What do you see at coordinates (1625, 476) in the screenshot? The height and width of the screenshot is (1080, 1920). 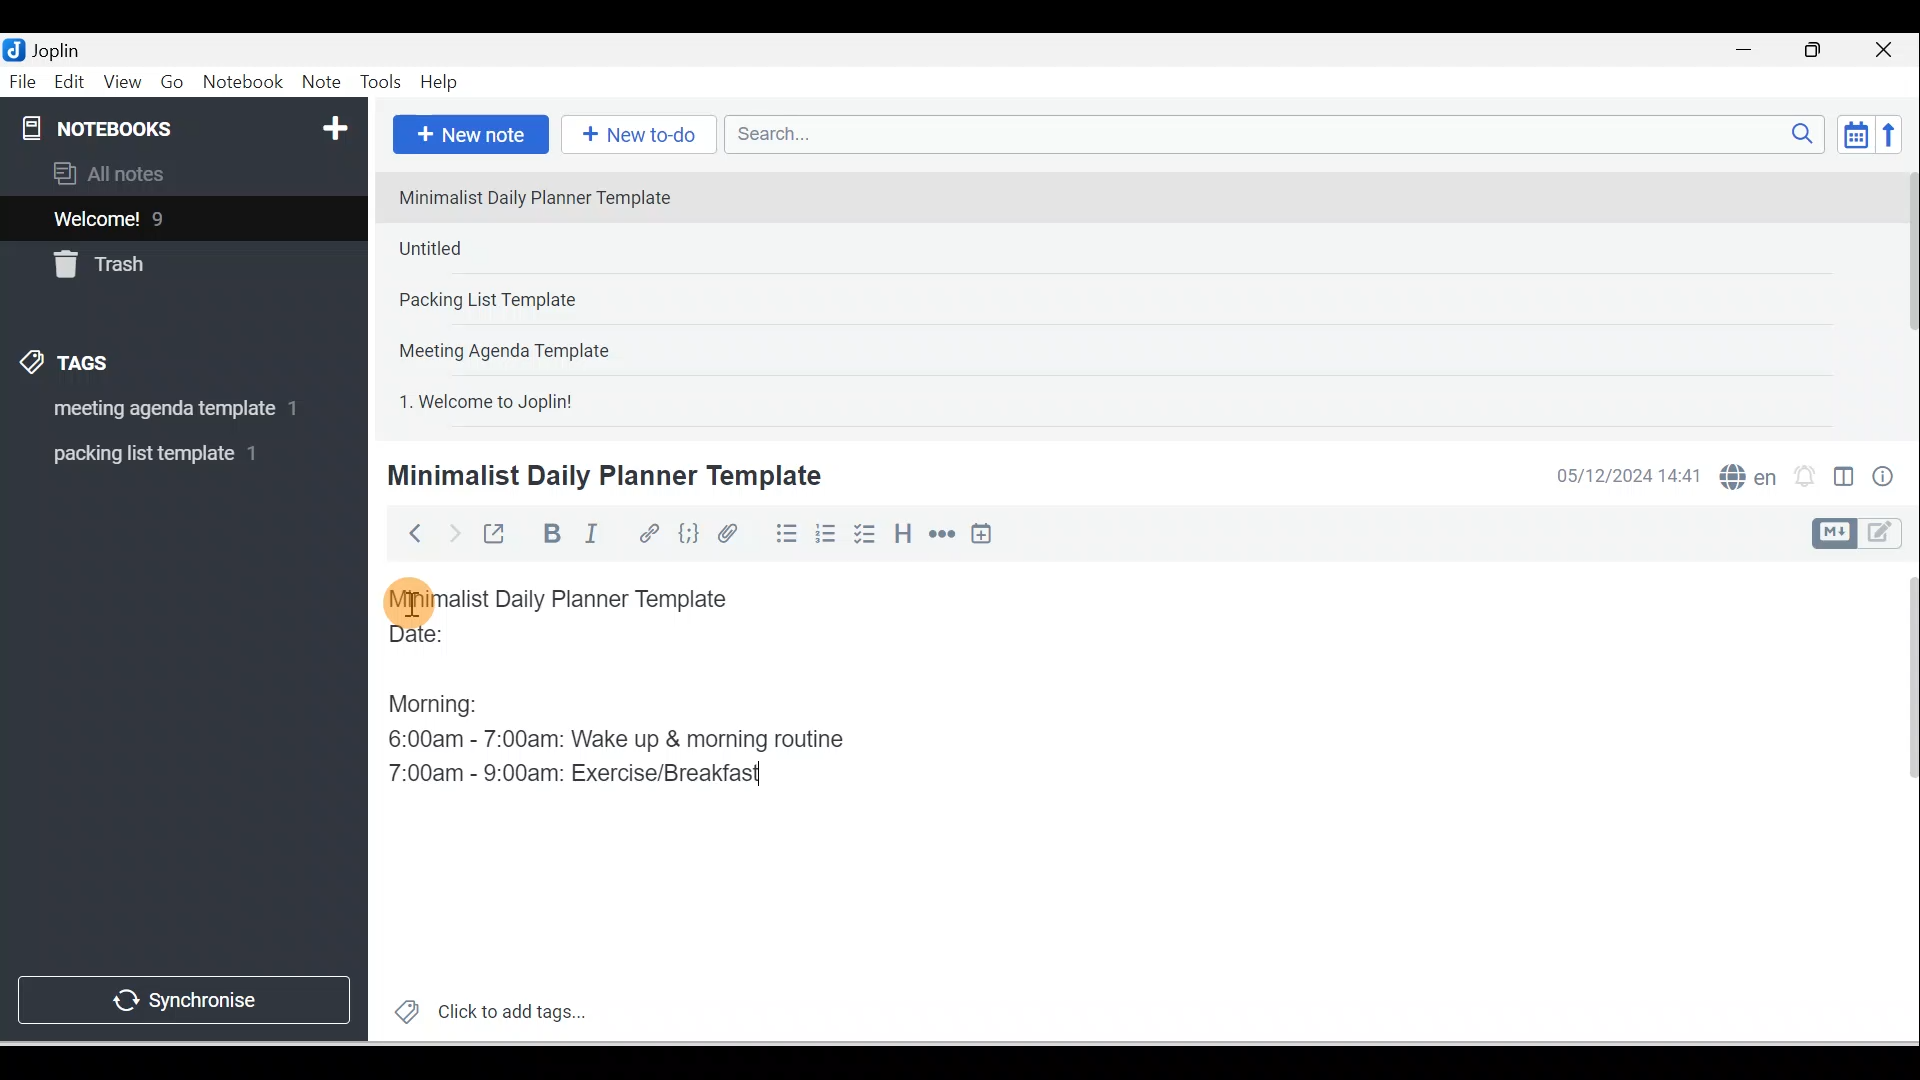 I see `Date & time` at bounding box center [1625, 476].